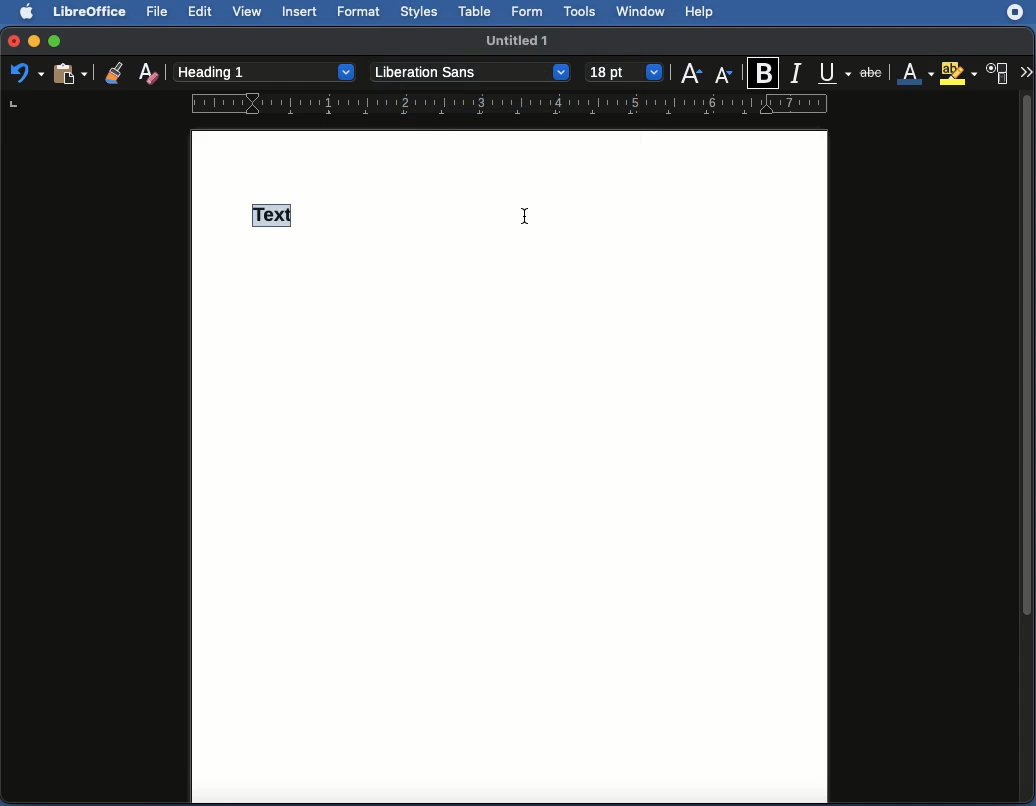 The width and height of the screenshot is (1036, 806). I want to click on Maximize, so click(56, 39).